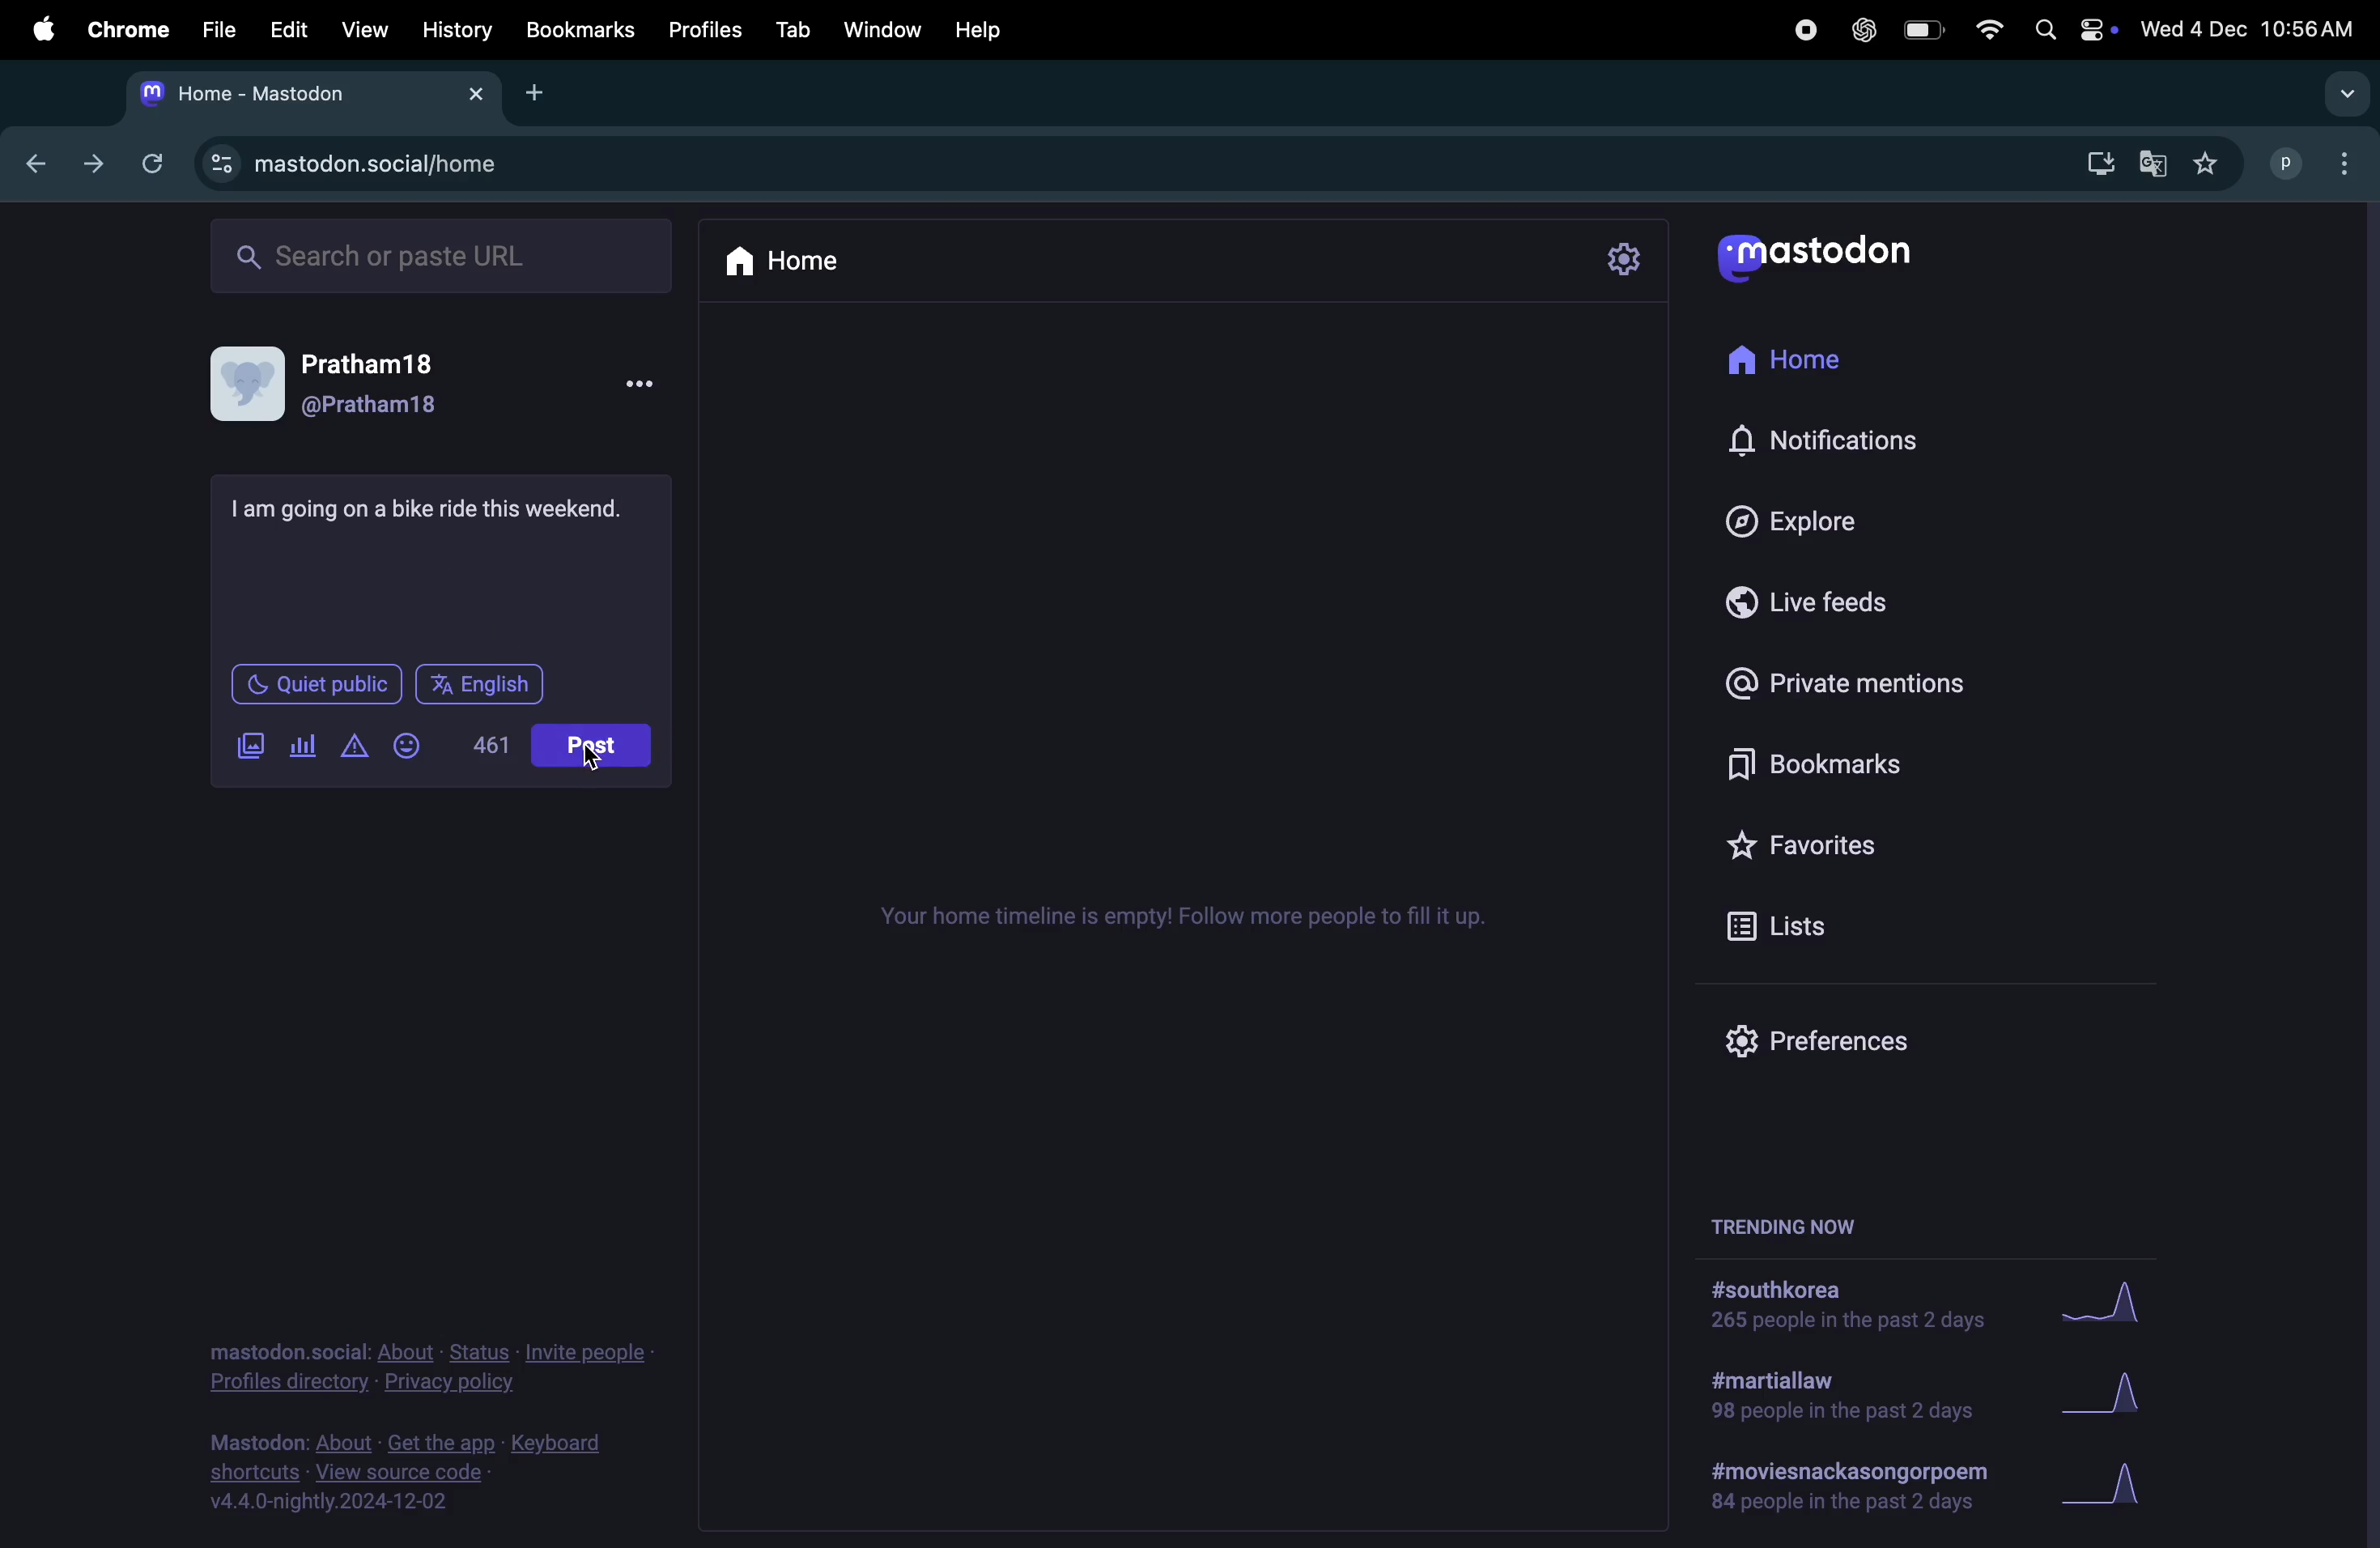 Image resolution: width=2380 pixels, height=1548 pixels. What do you see at coordinates (441, 253) in the screenshot?
I see `Search bar` at bounding box center [441, 253].